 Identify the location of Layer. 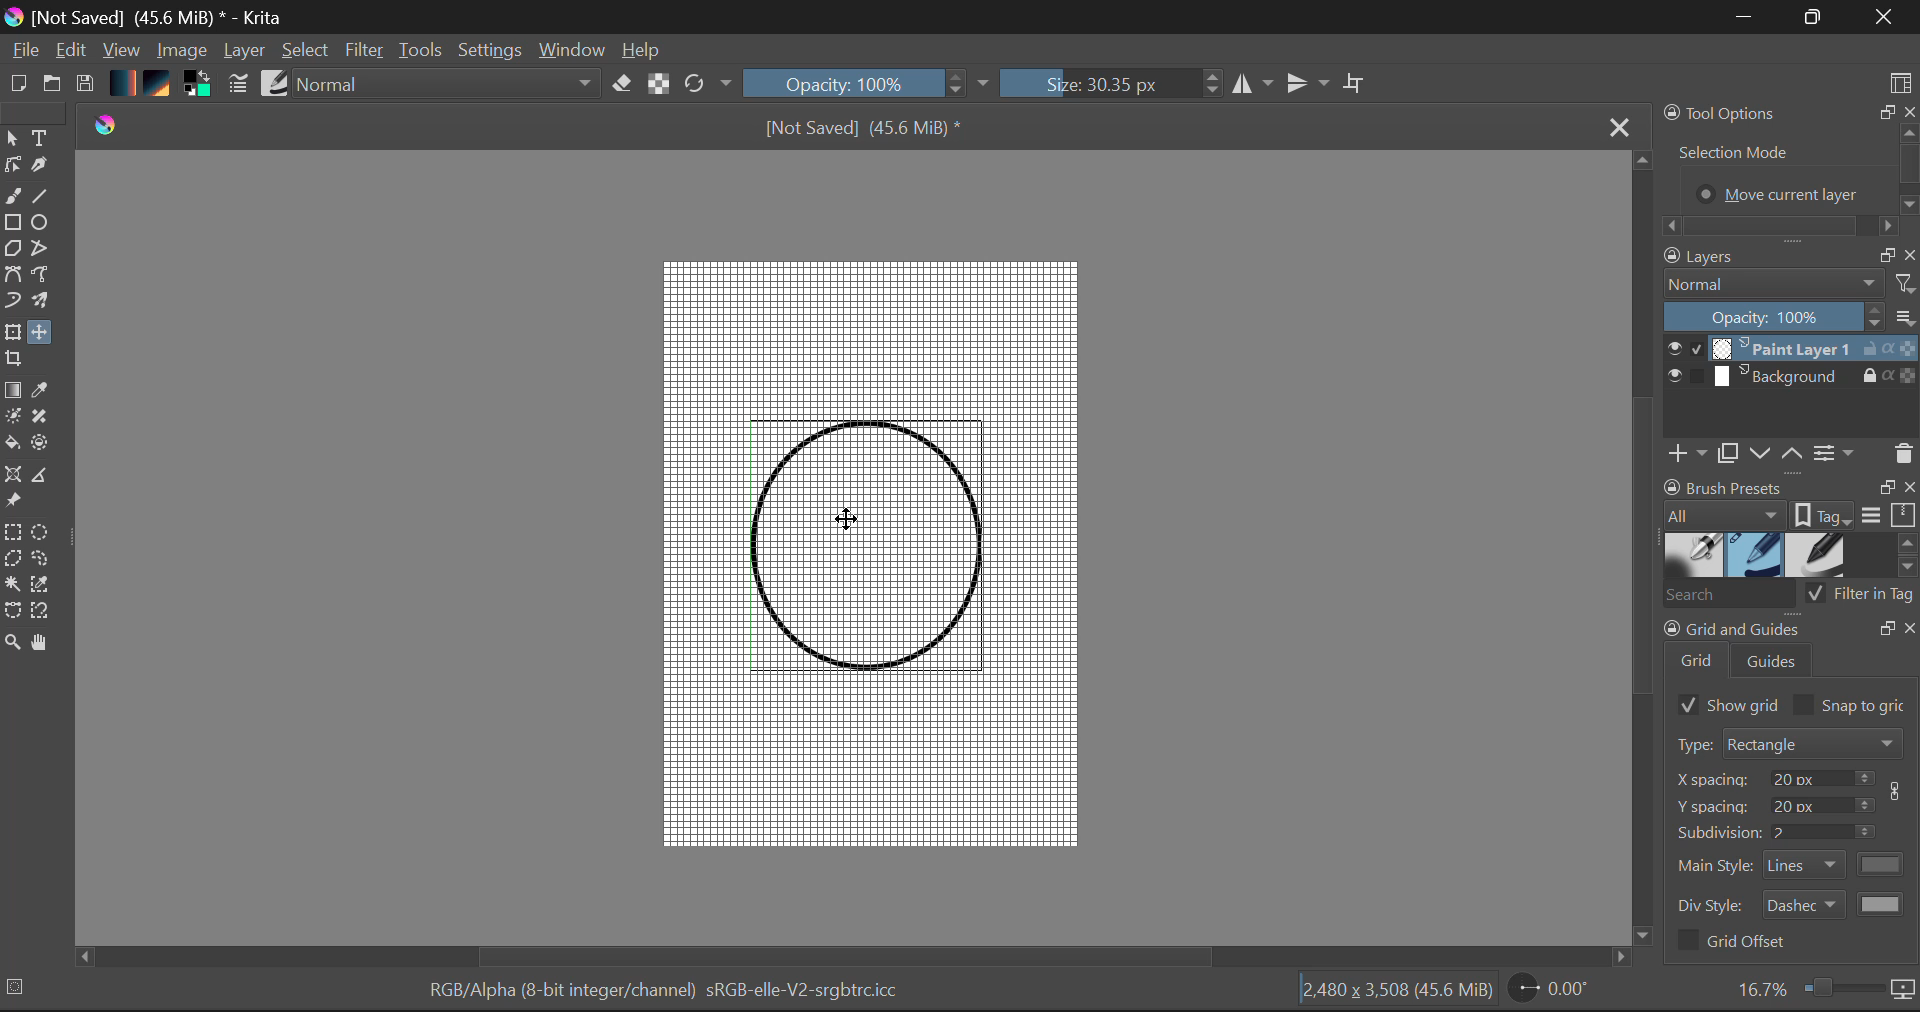
(246, 52).